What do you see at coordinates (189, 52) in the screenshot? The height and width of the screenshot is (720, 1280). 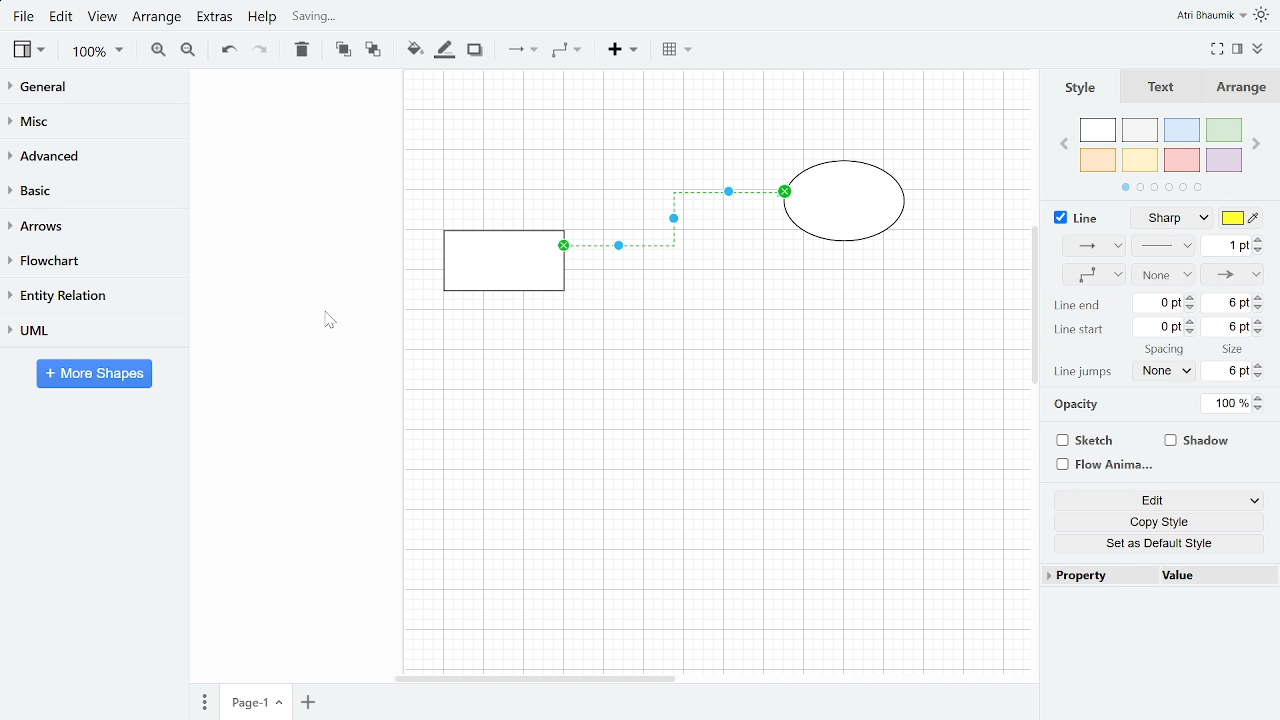 I see `Zoom out` at bounding box center [189, 52].